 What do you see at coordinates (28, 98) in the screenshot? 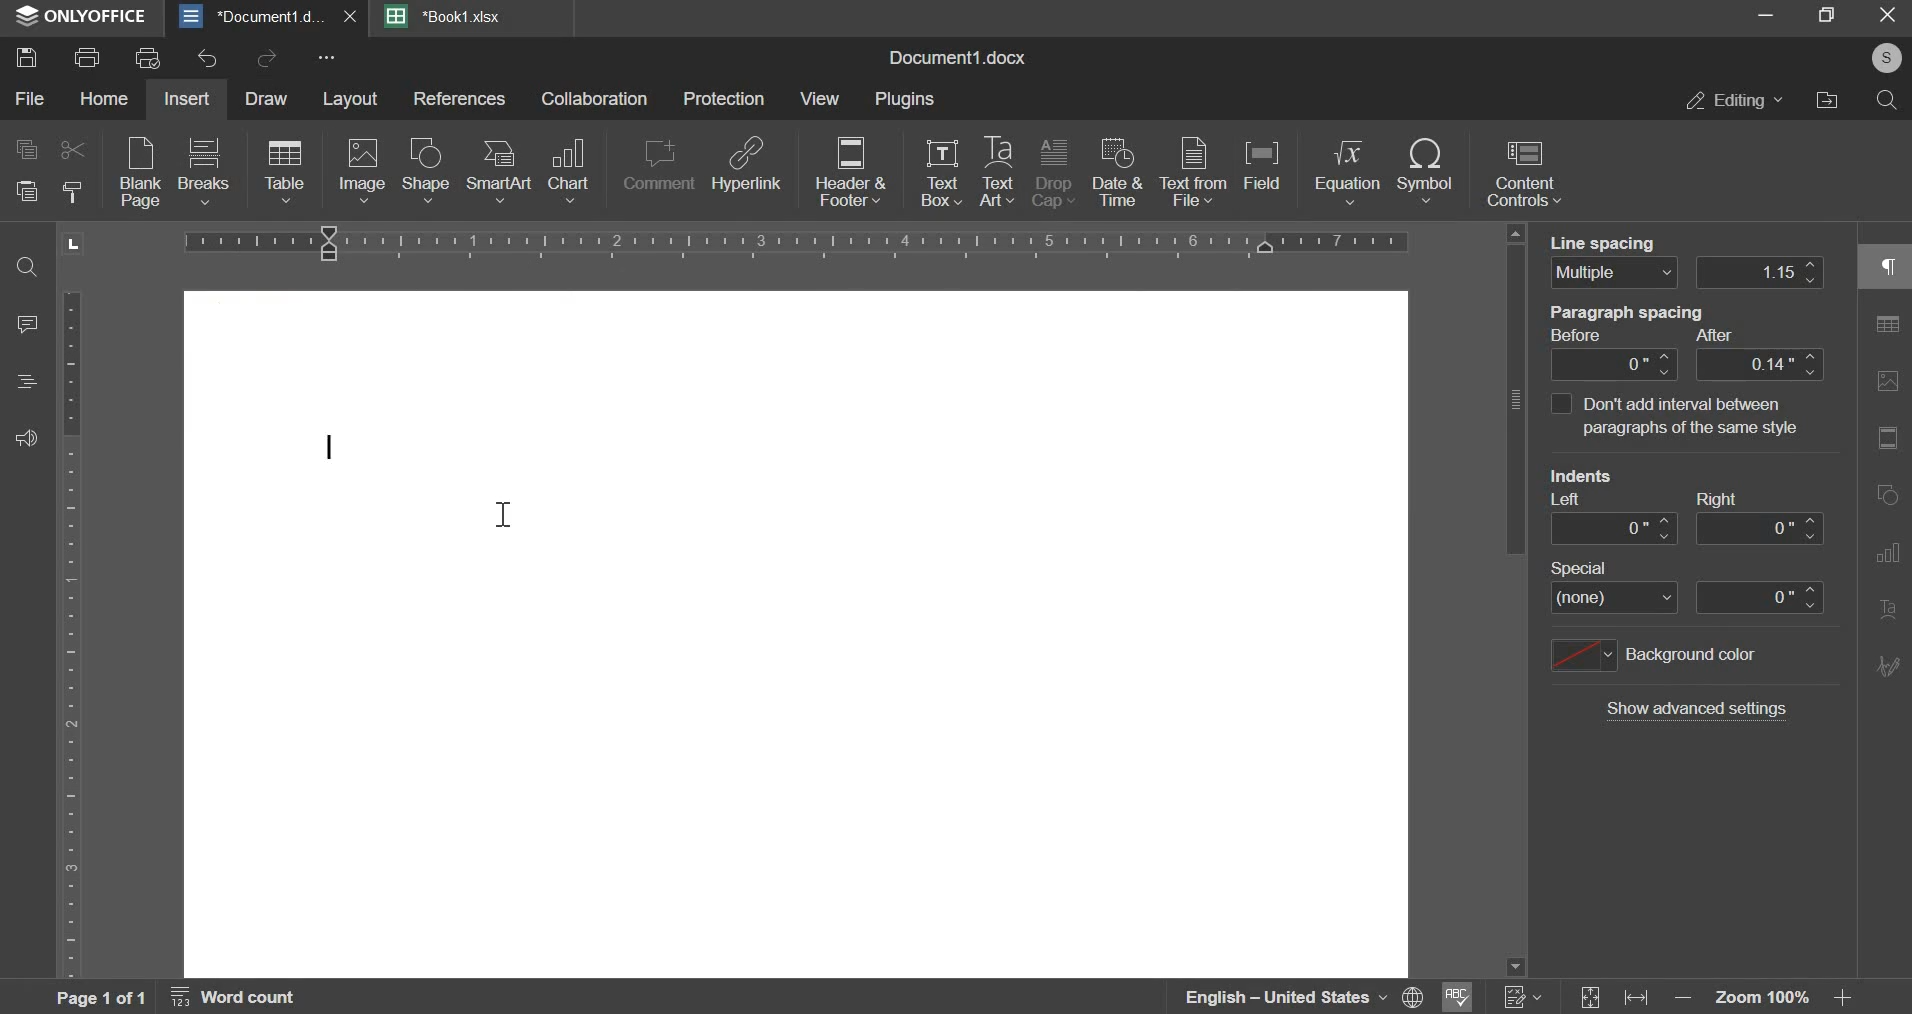
I see `file` at bounding box center [28, 98].